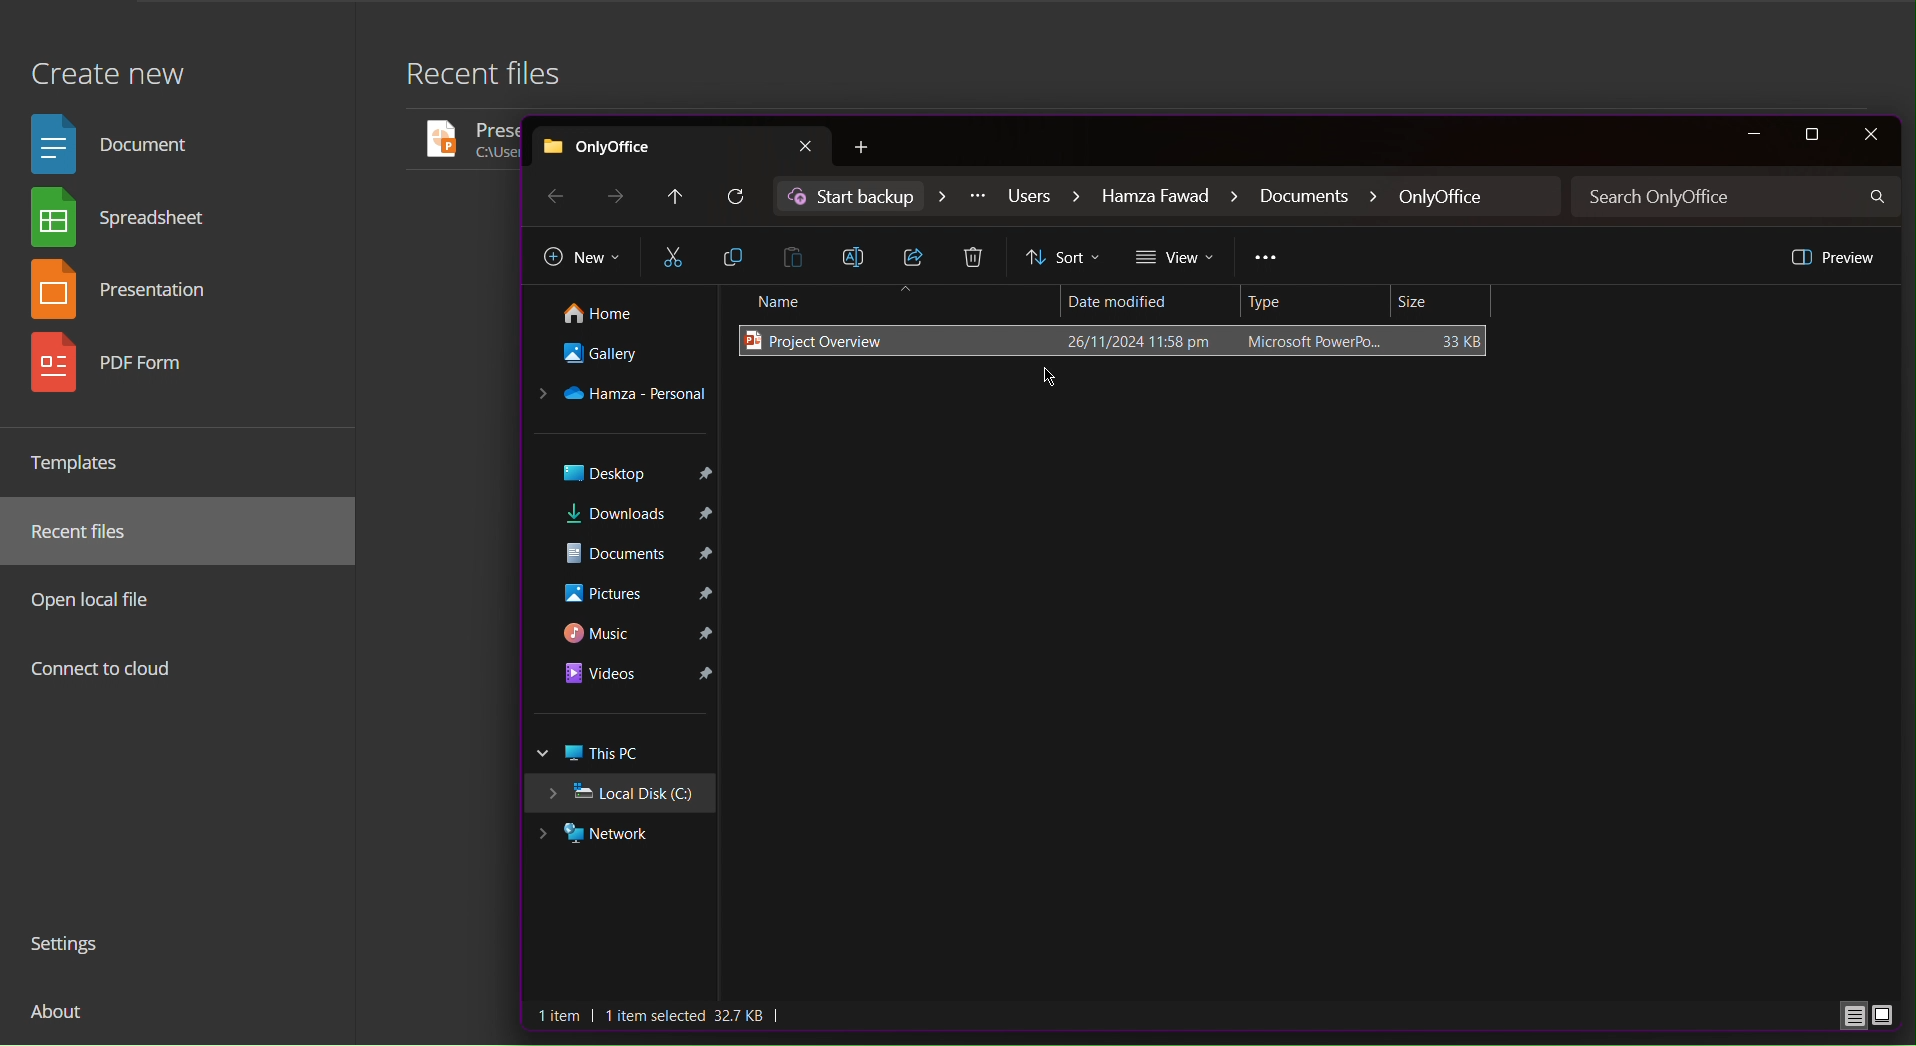 This screenshot has width=1916, height=1046. What do you see at coordinates (496, 79) in the screenshot?
I see `Recent files` at bounding box center [496, 79].